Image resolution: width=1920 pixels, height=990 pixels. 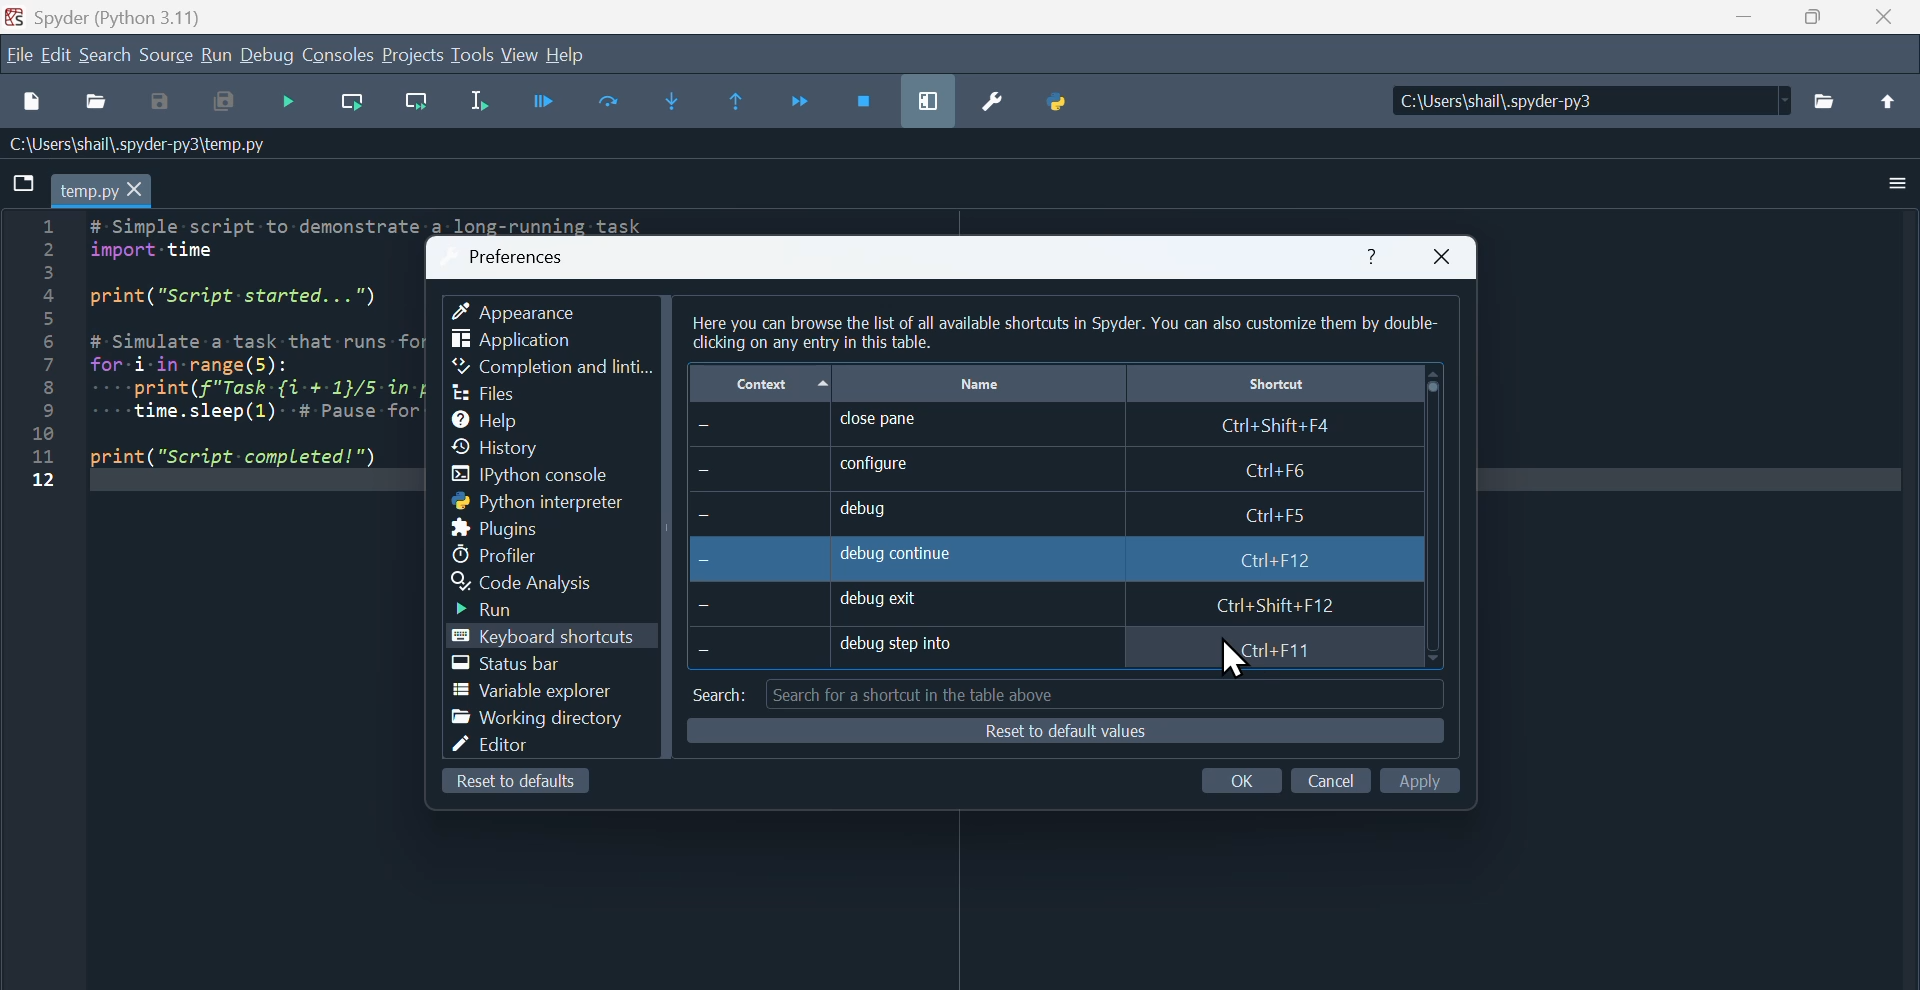 What do you see at coordinates (506, 749) in the screenshot?
I see `Editor` at bounding box center [506, 749].